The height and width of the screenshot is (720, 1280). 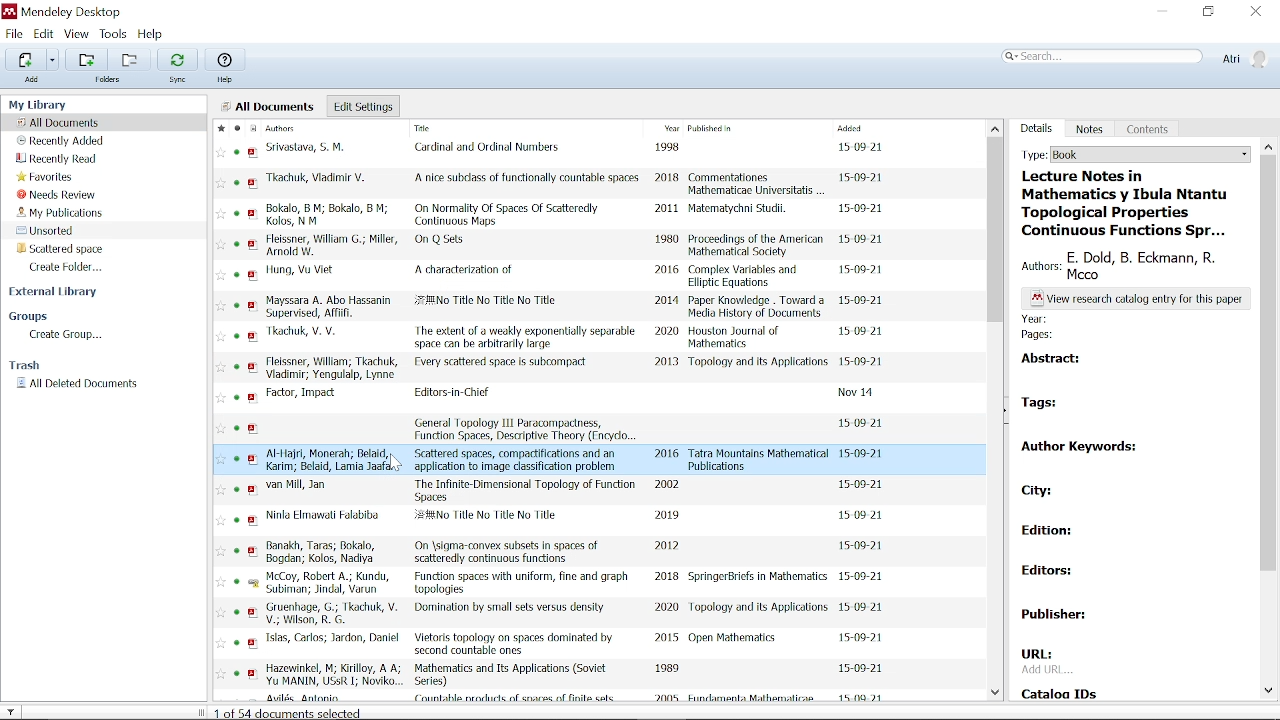 I want to click on Add files, so click(x=25, y=59).